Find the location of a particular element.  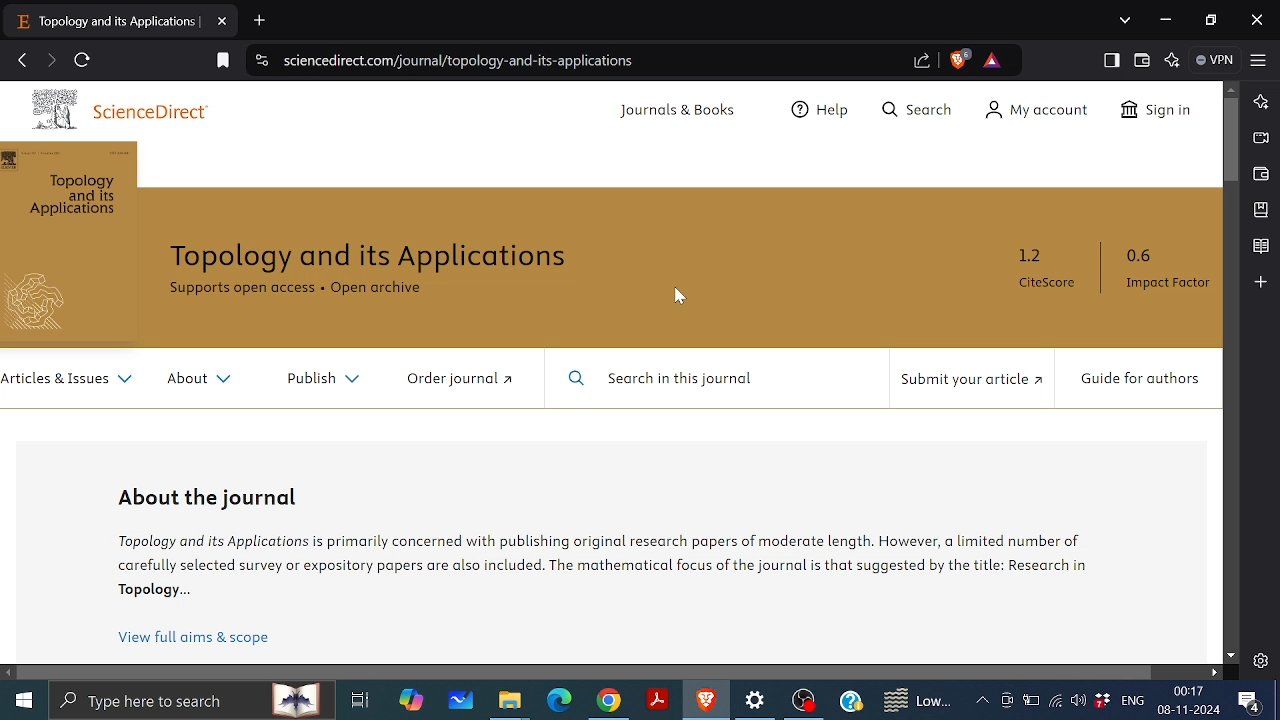

bookmark this tab is located at coordinates (220, 62).